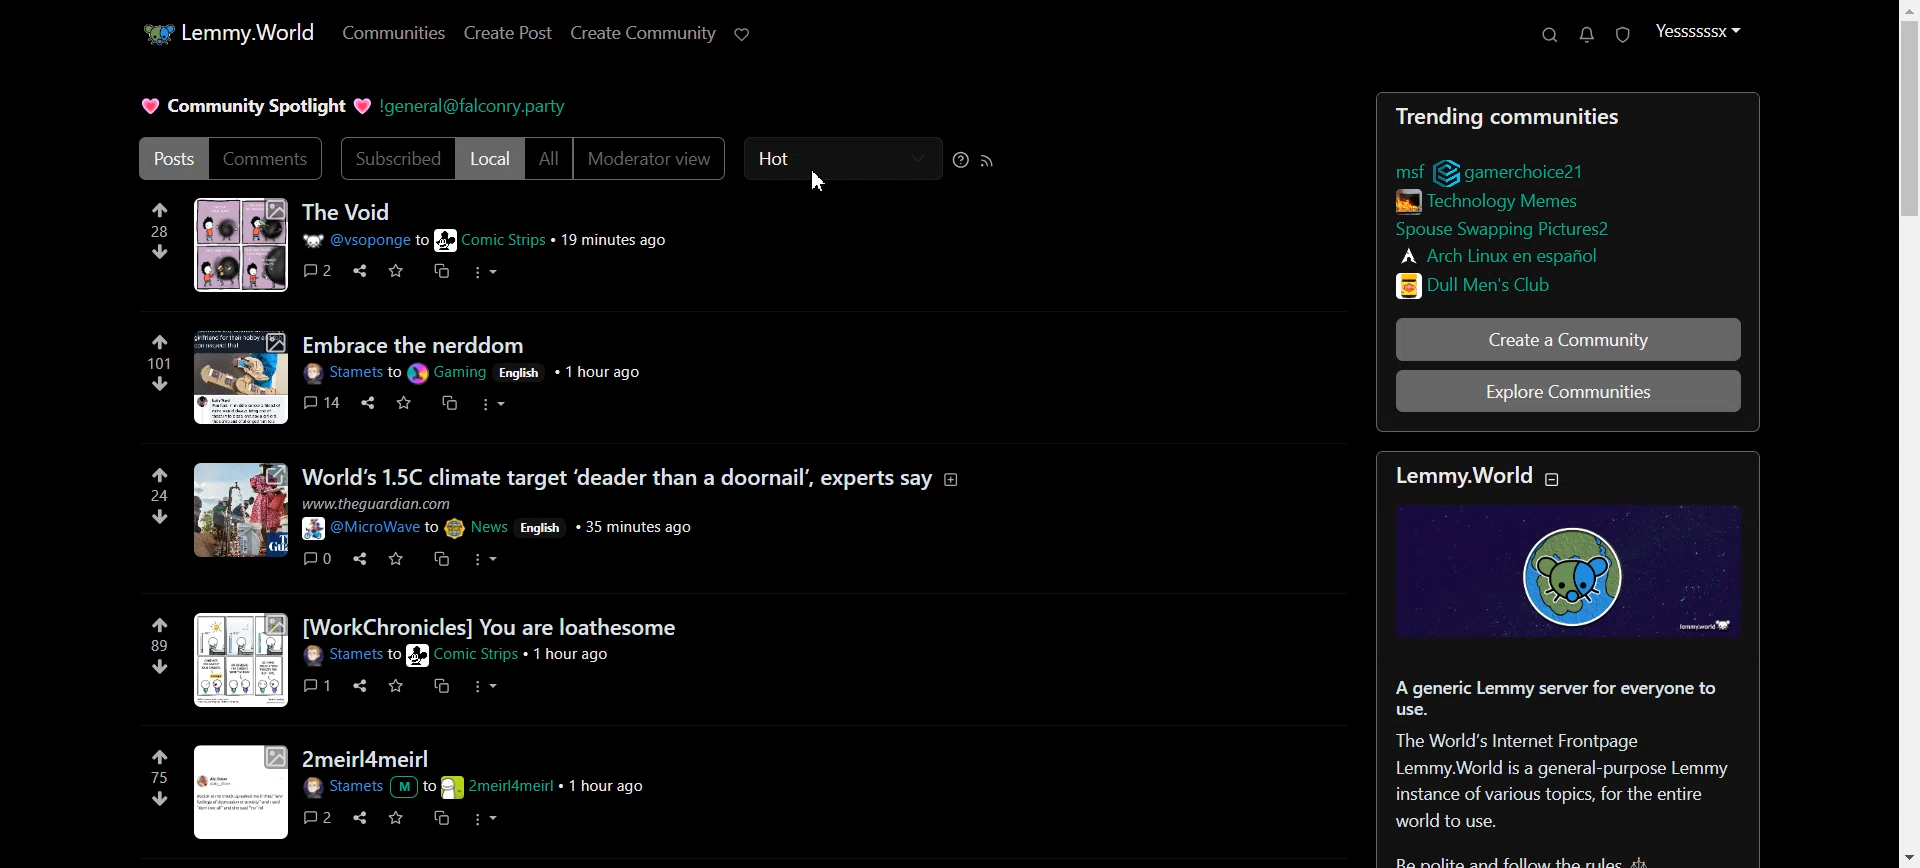 This screenshot has width=1920, height=868. What do you see at coordinates (822, 181) in the screenshot?
I see `cursor` at bounding box center [822, 181].